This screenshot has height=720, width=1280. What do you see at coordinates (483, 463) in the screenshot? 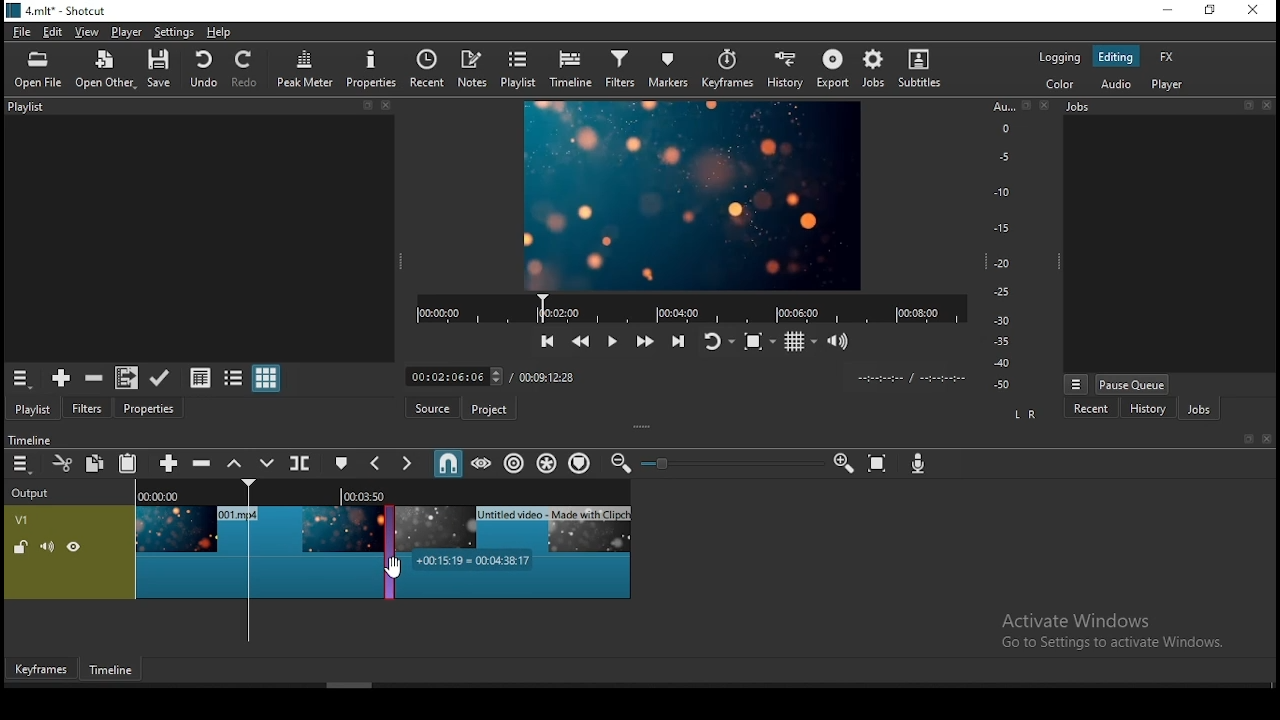
I see `scrub while dragging` at bounding box center [483, 463].